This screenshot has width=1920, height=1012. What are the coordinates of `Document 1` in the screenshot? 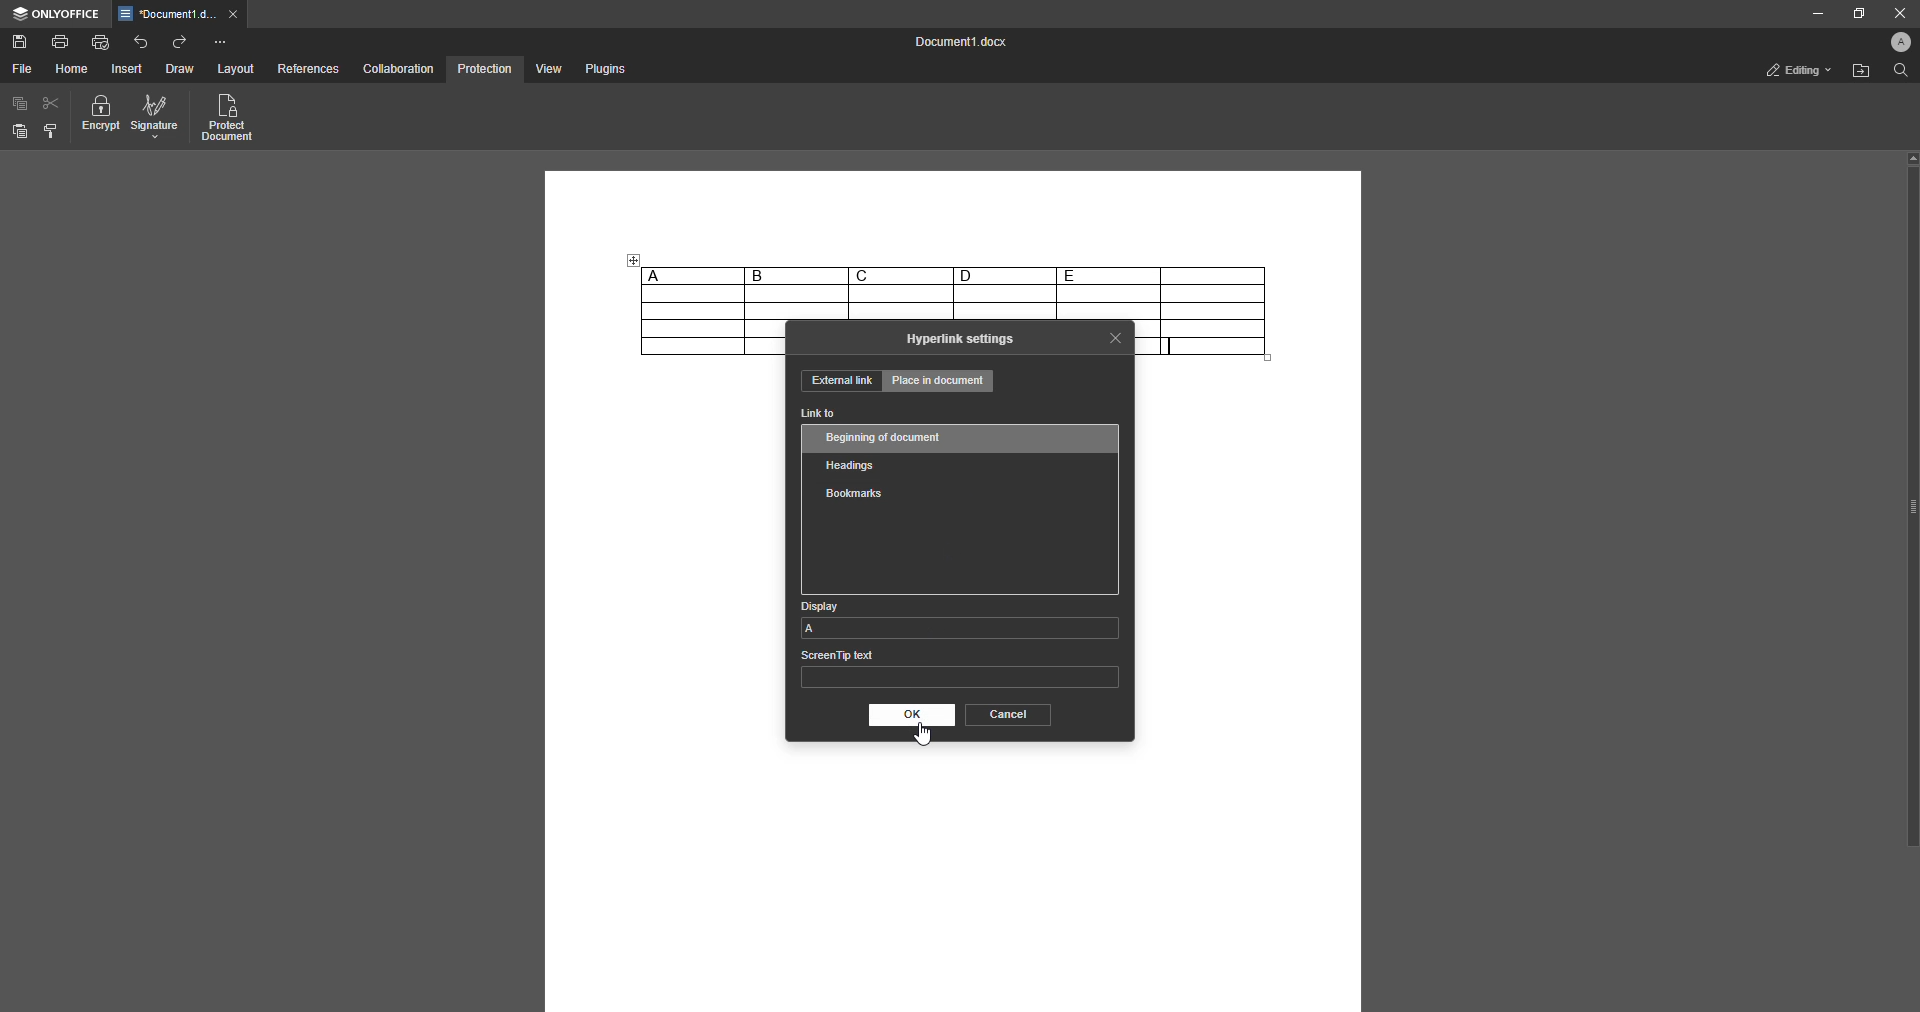 It's located at (956, 44).